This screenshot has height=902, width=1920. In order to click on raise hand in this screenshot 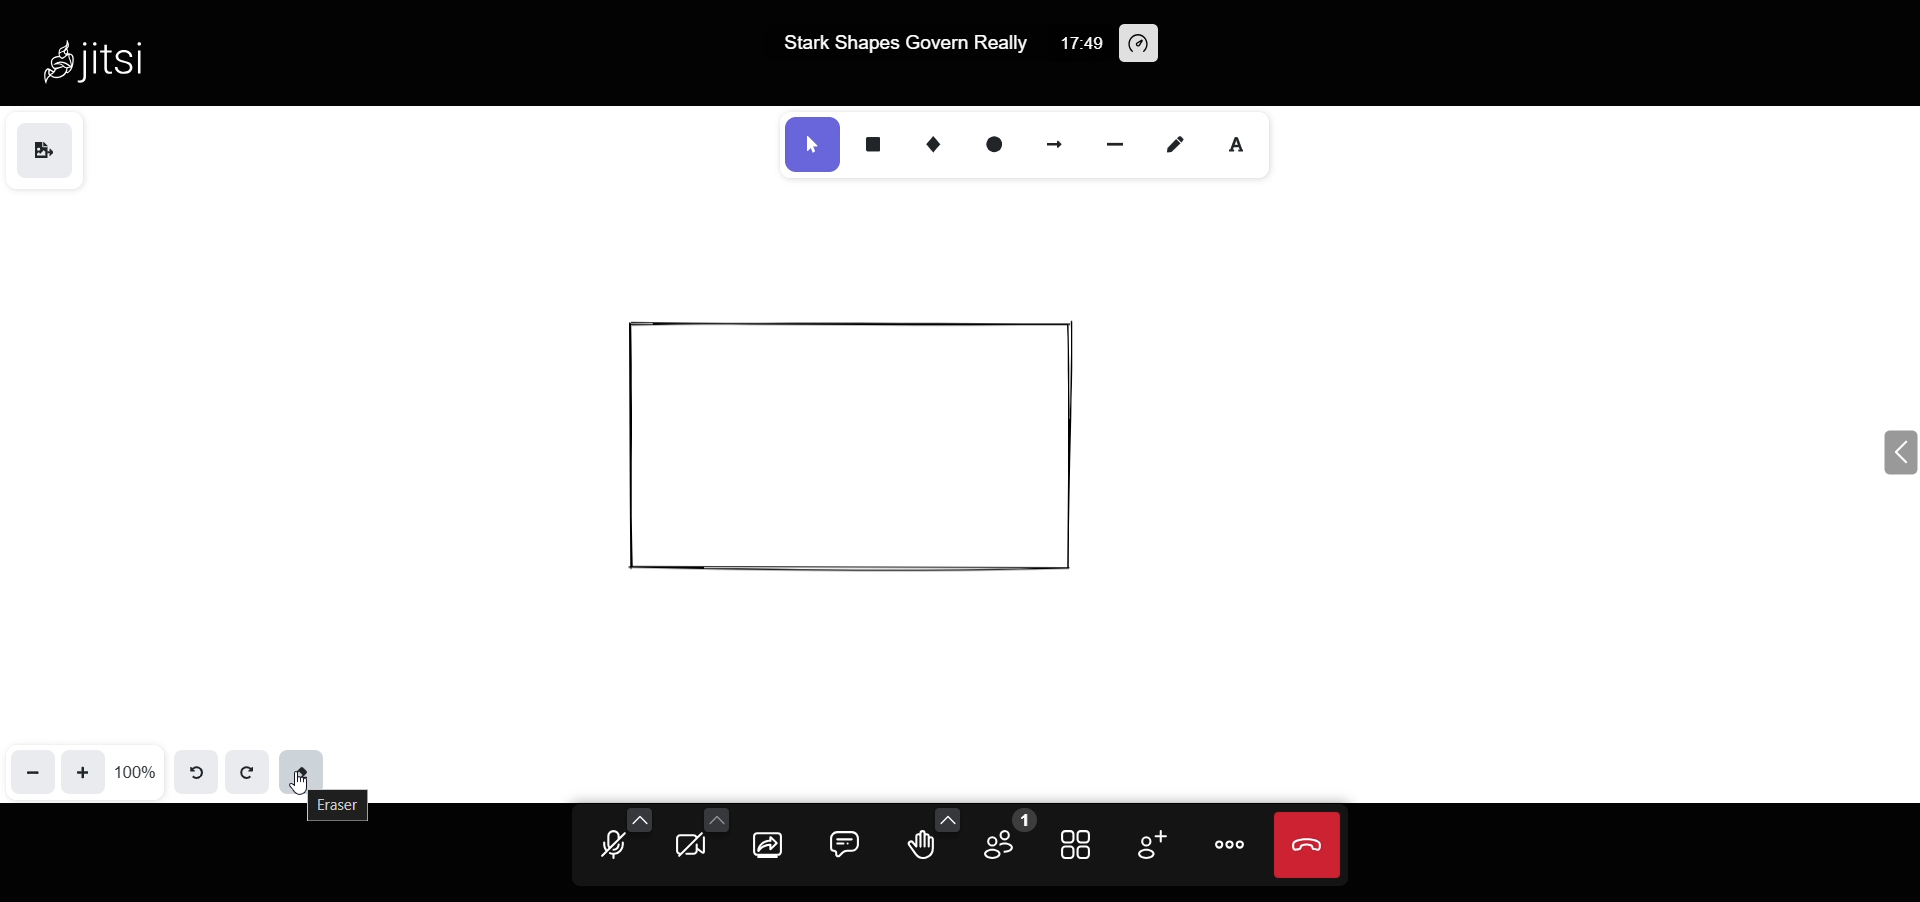, I will do `click(918, 849)`.